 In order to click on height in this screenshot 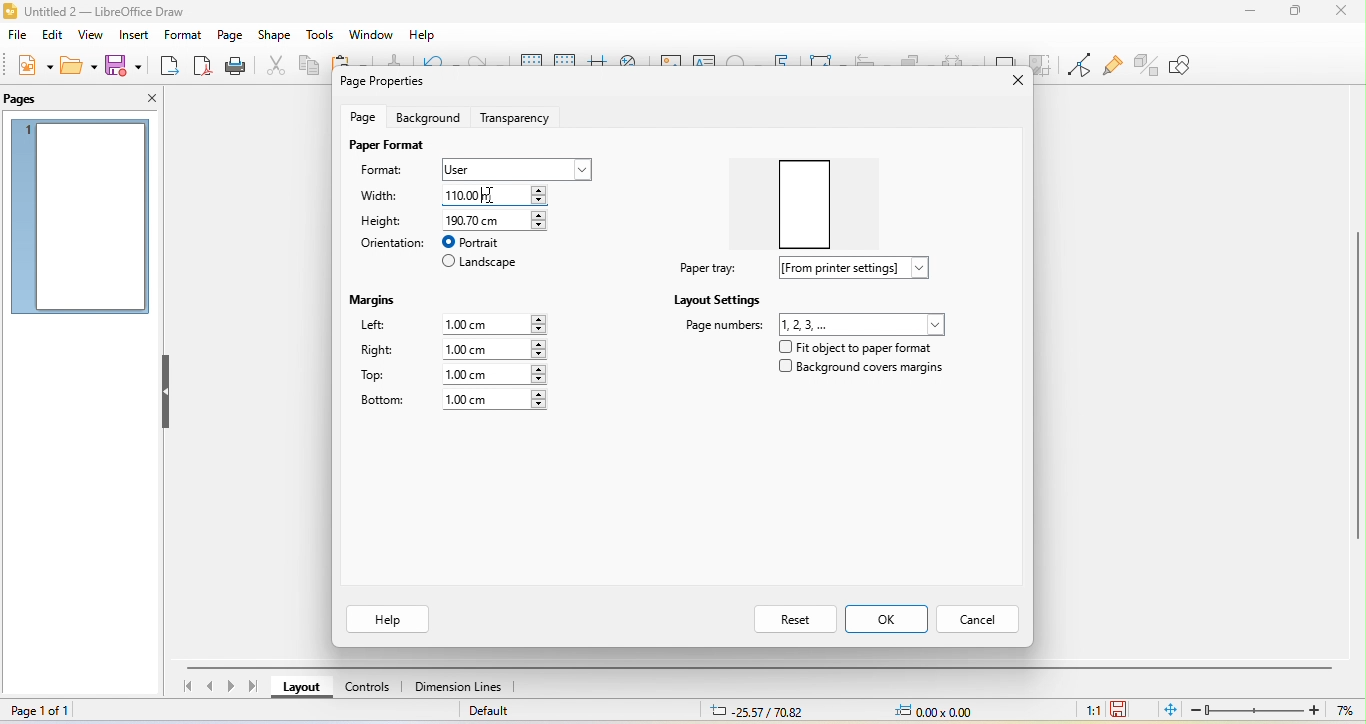, I will do `click(383, 220)`.